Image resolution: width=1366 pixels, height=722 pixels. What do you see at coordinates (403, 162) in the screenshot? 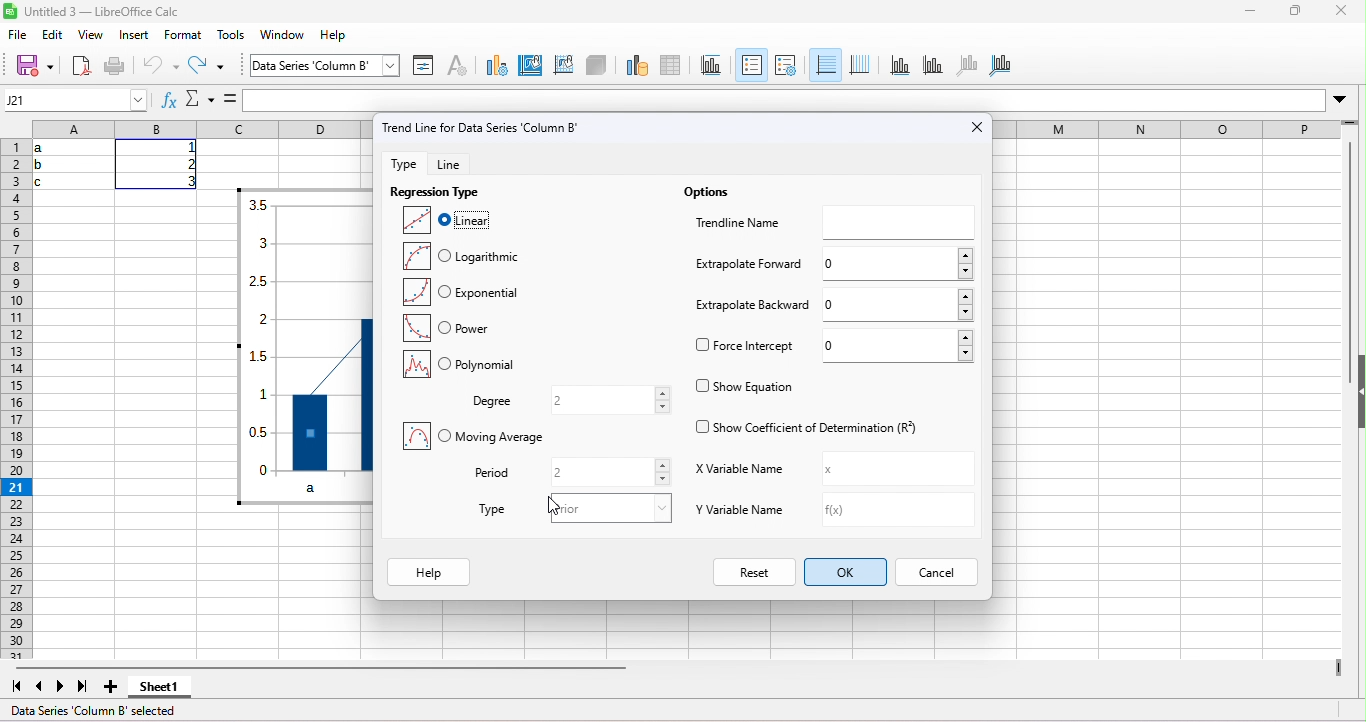
I see `type` at bounding box center [403, 162].